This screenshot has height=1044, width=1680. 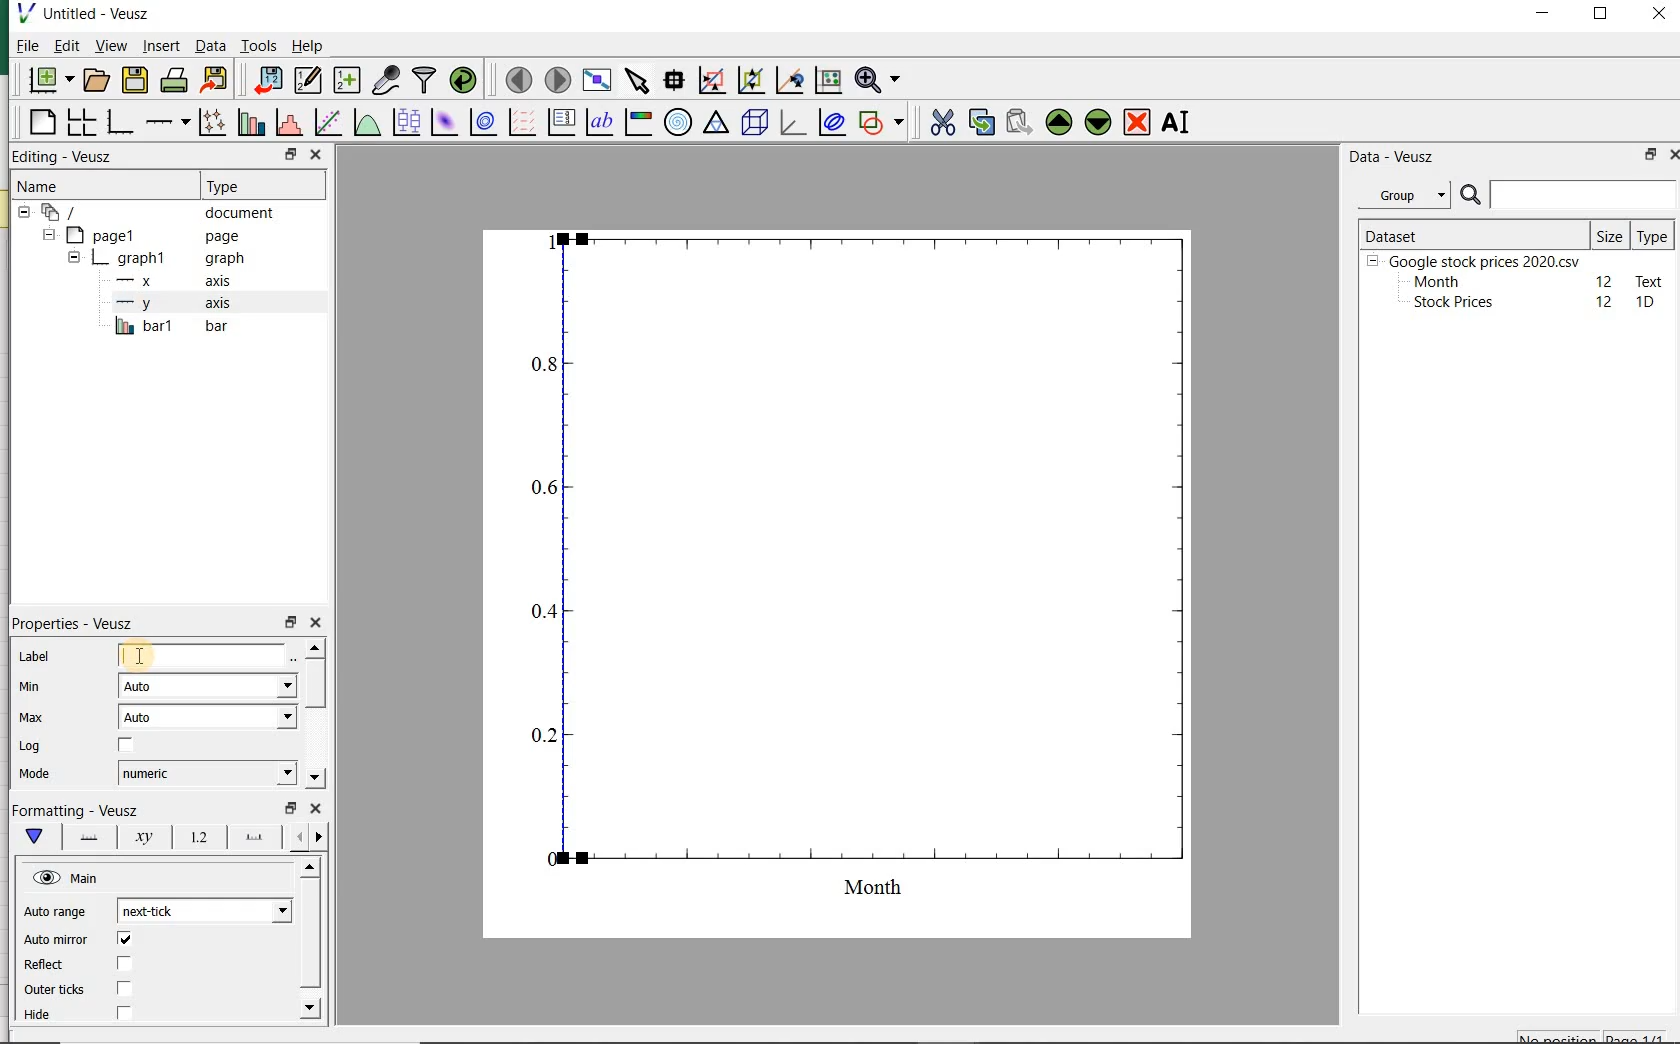 I want to click on minimize, so click(x=1544, y=15).